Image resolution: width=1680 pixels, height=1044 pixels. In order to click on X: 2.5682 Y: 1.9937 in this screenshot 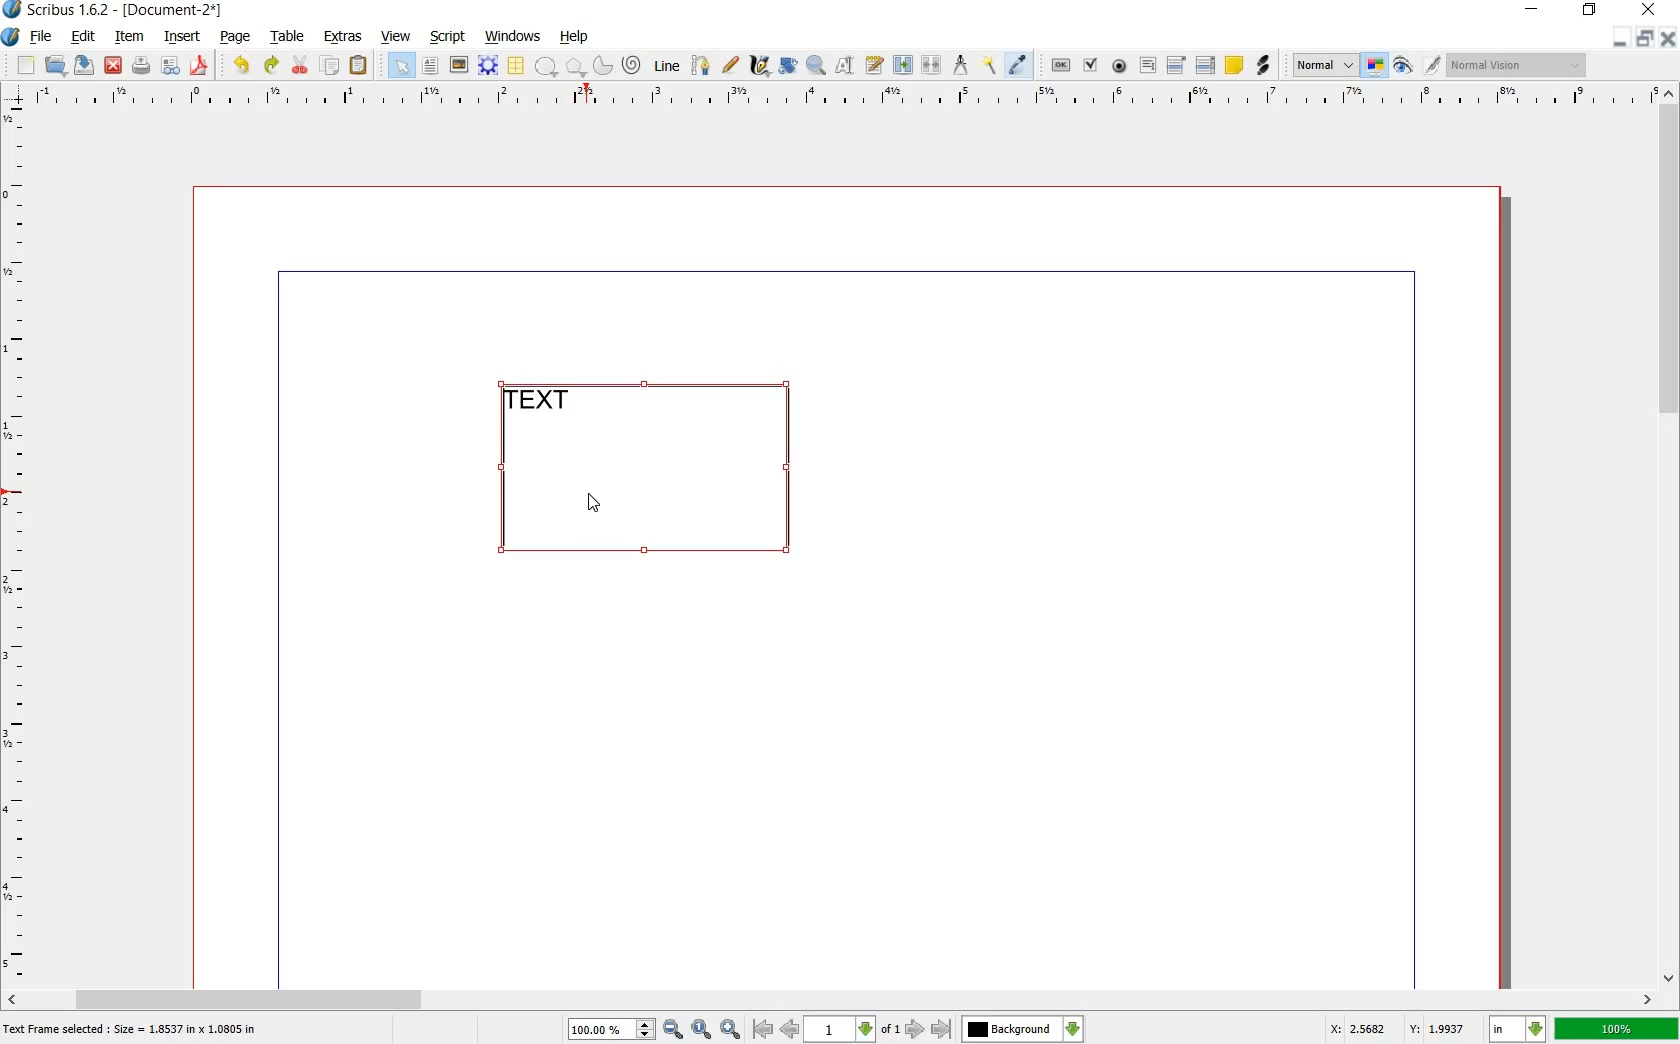, I will do `click(1397, 1028)`.